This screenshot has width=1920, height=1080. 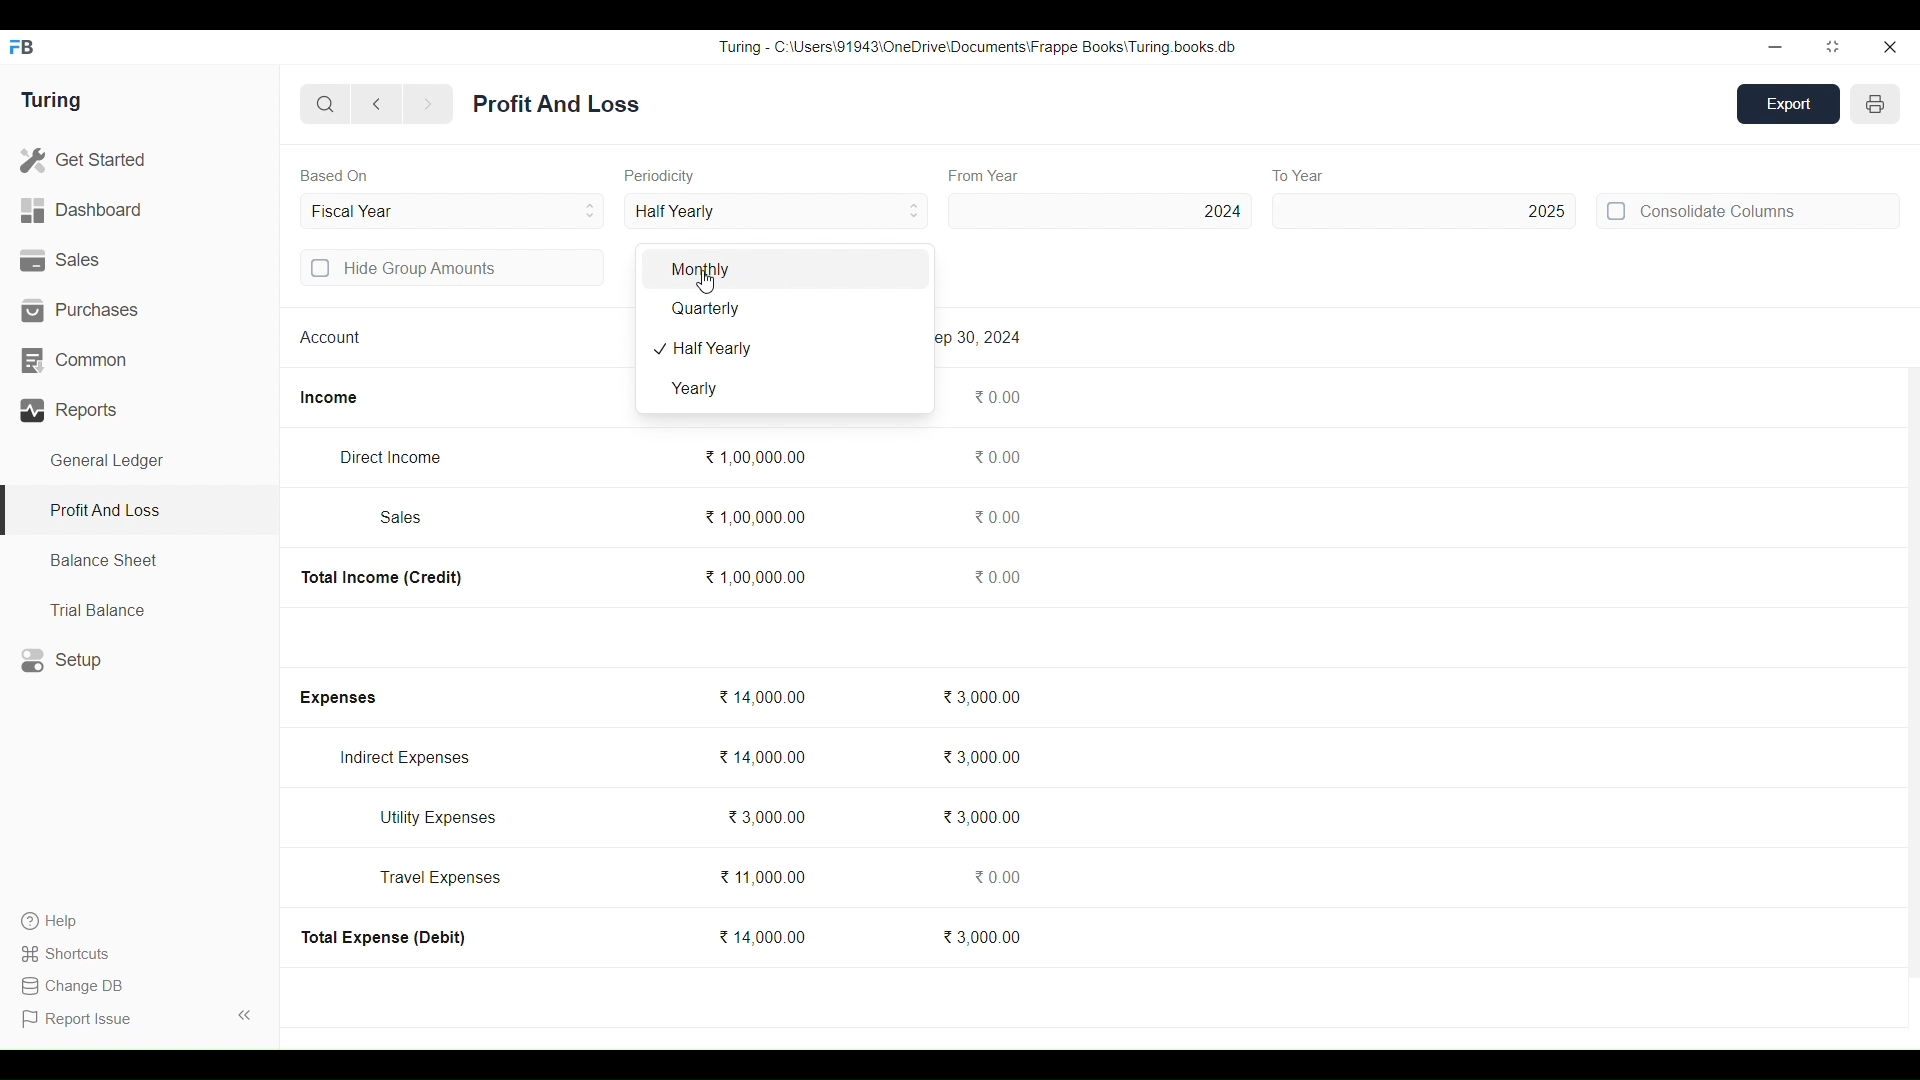 I want to click on Purchases, so click(x=140, y=310).